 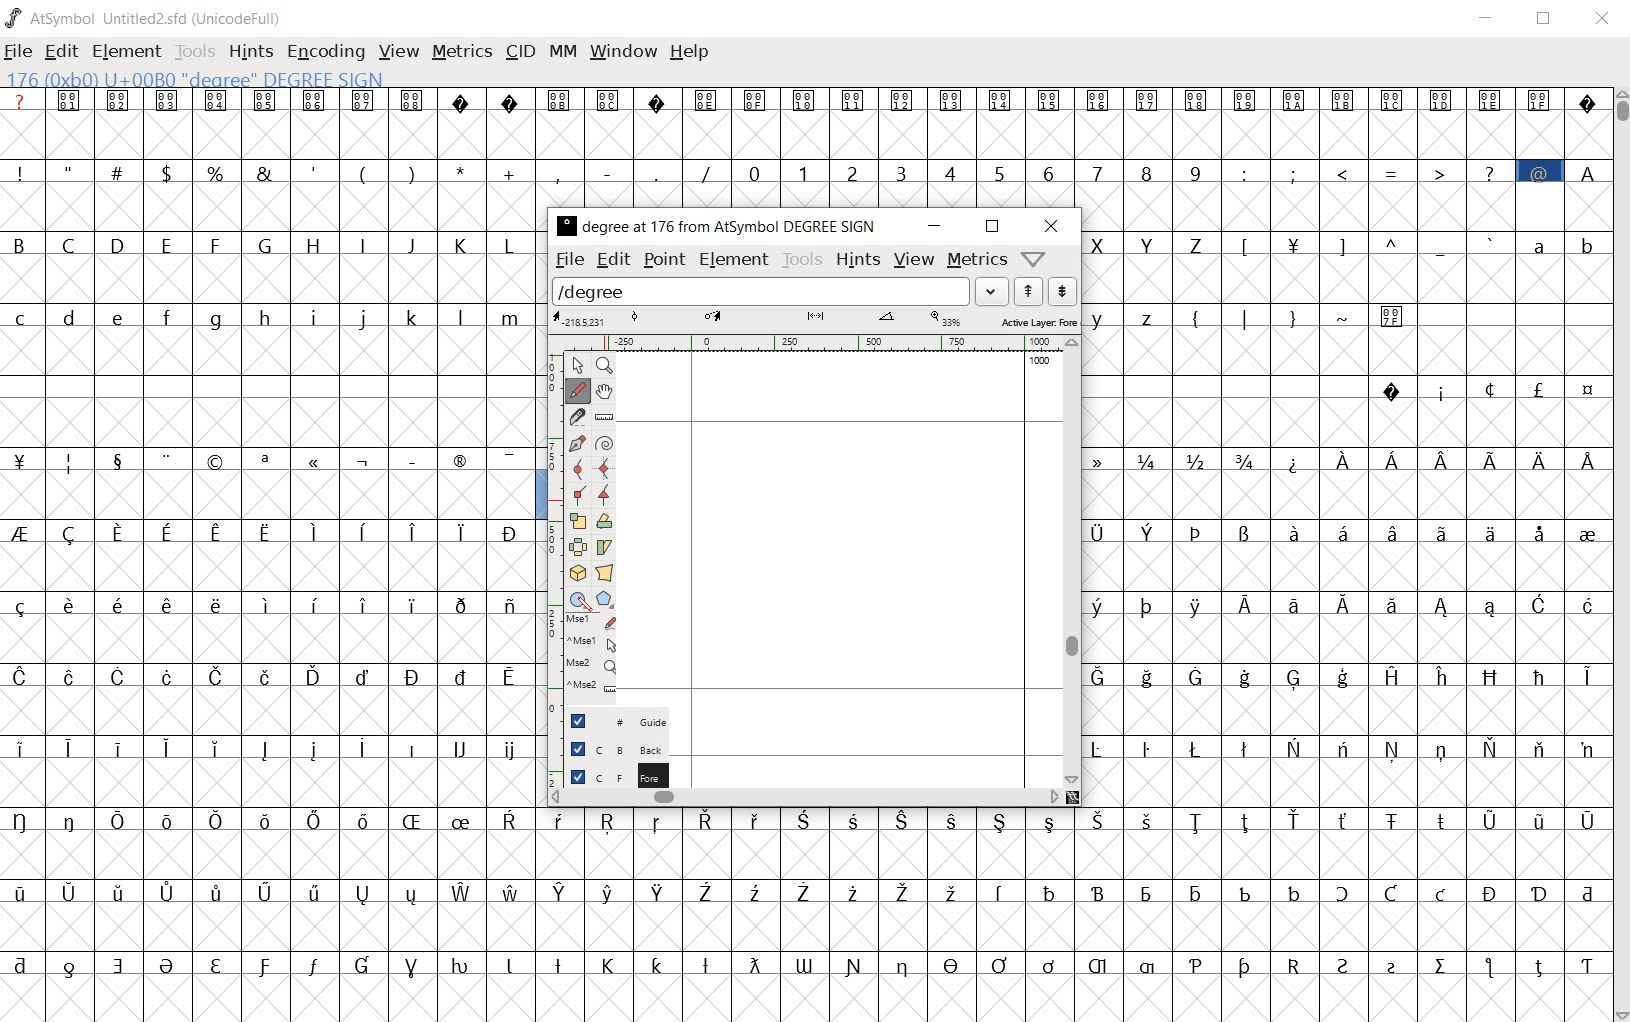 What do you see at coordinates (604, 521) in the screenshot?
I see `Rotate the selection` at bounding box center [604, 521].